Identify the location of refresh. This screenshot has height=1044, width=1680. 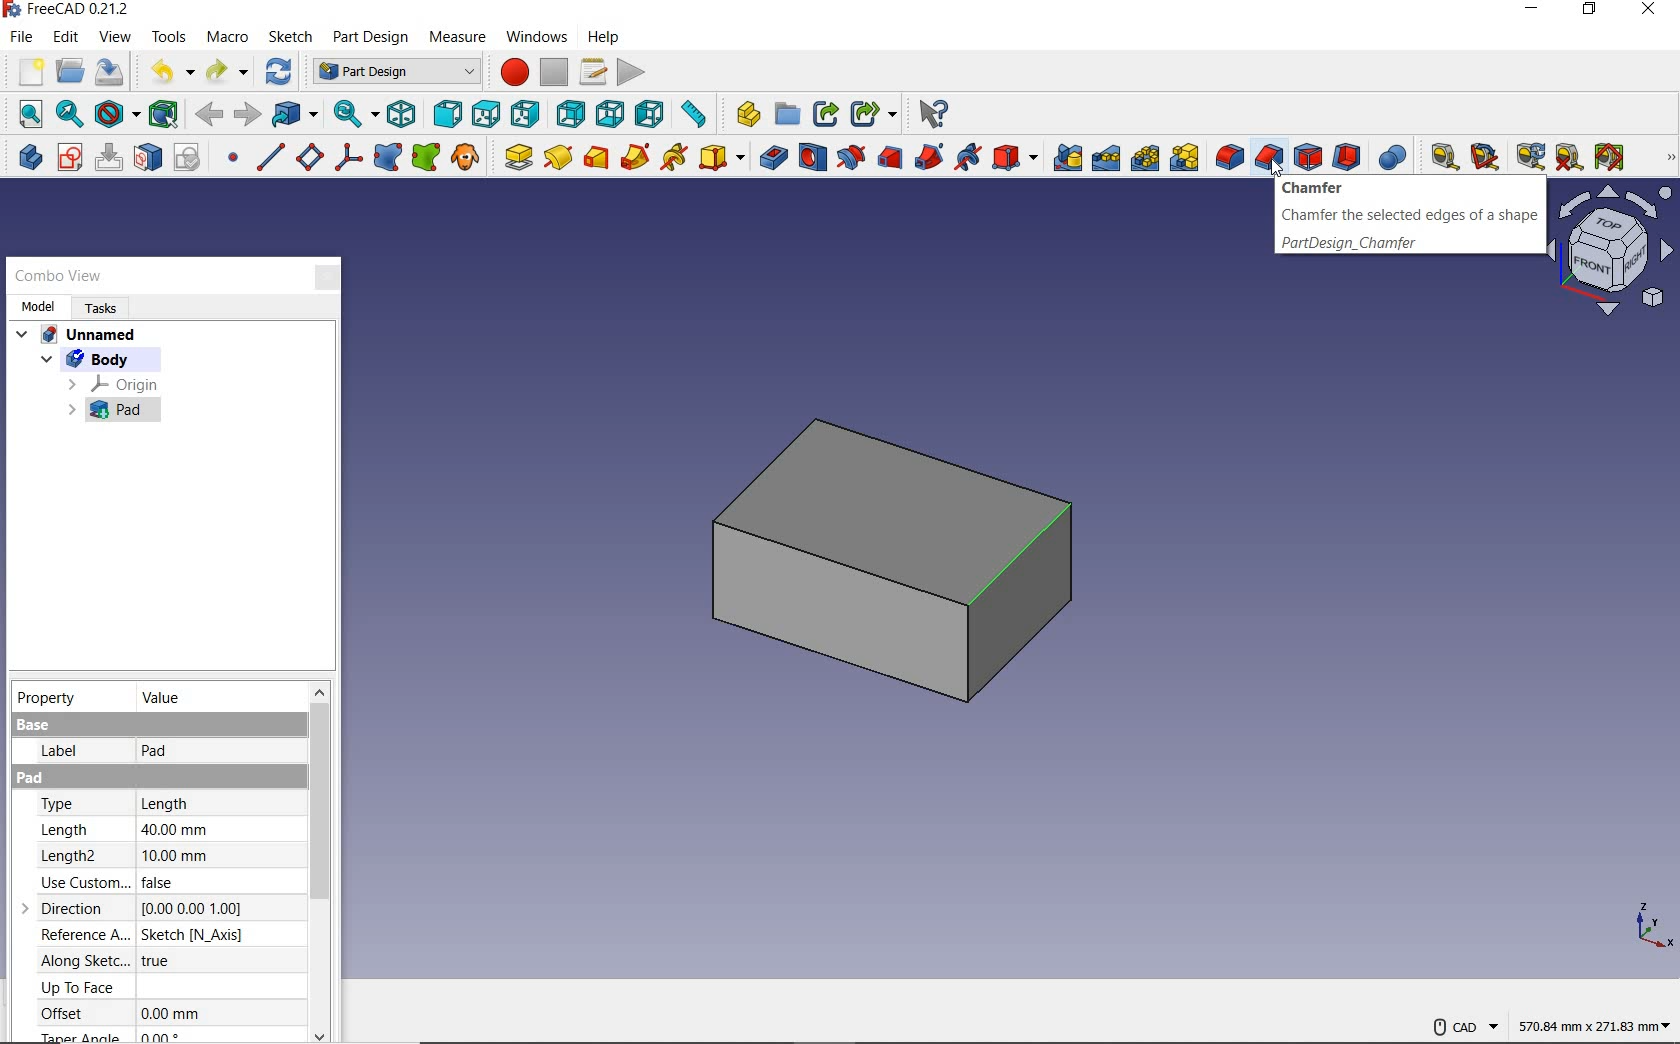
(281, 71).